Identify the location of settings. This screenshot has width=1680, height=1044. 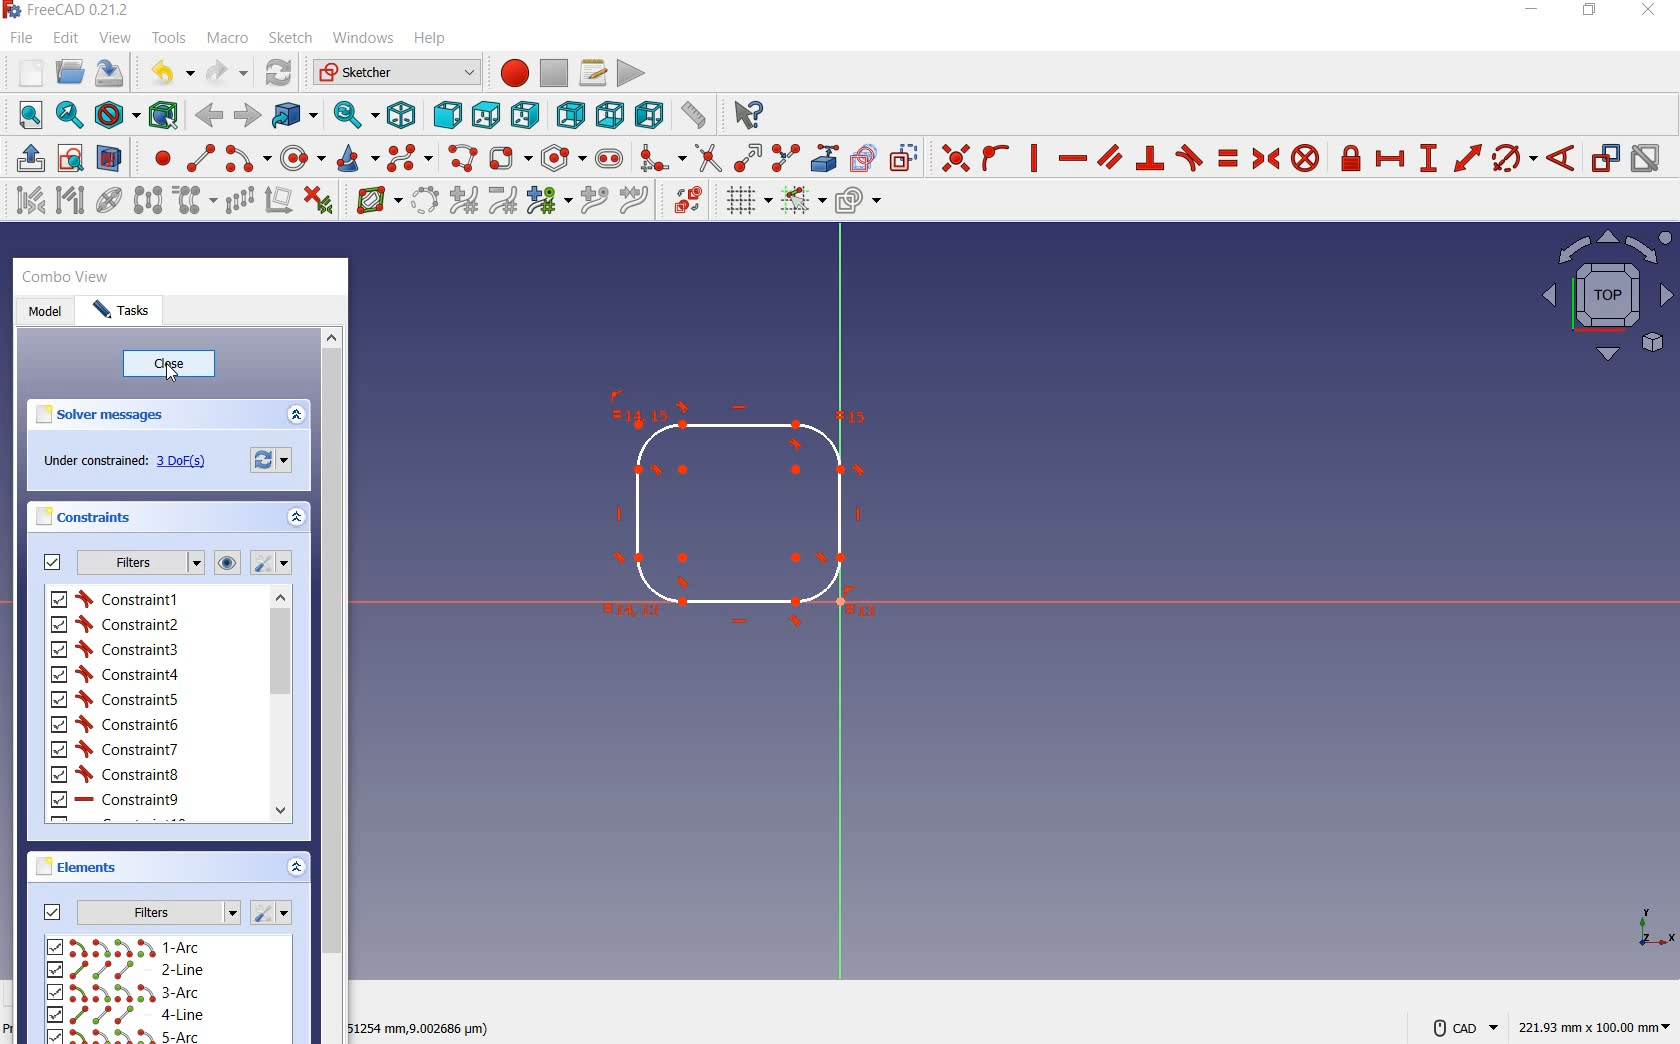
(275, 565).